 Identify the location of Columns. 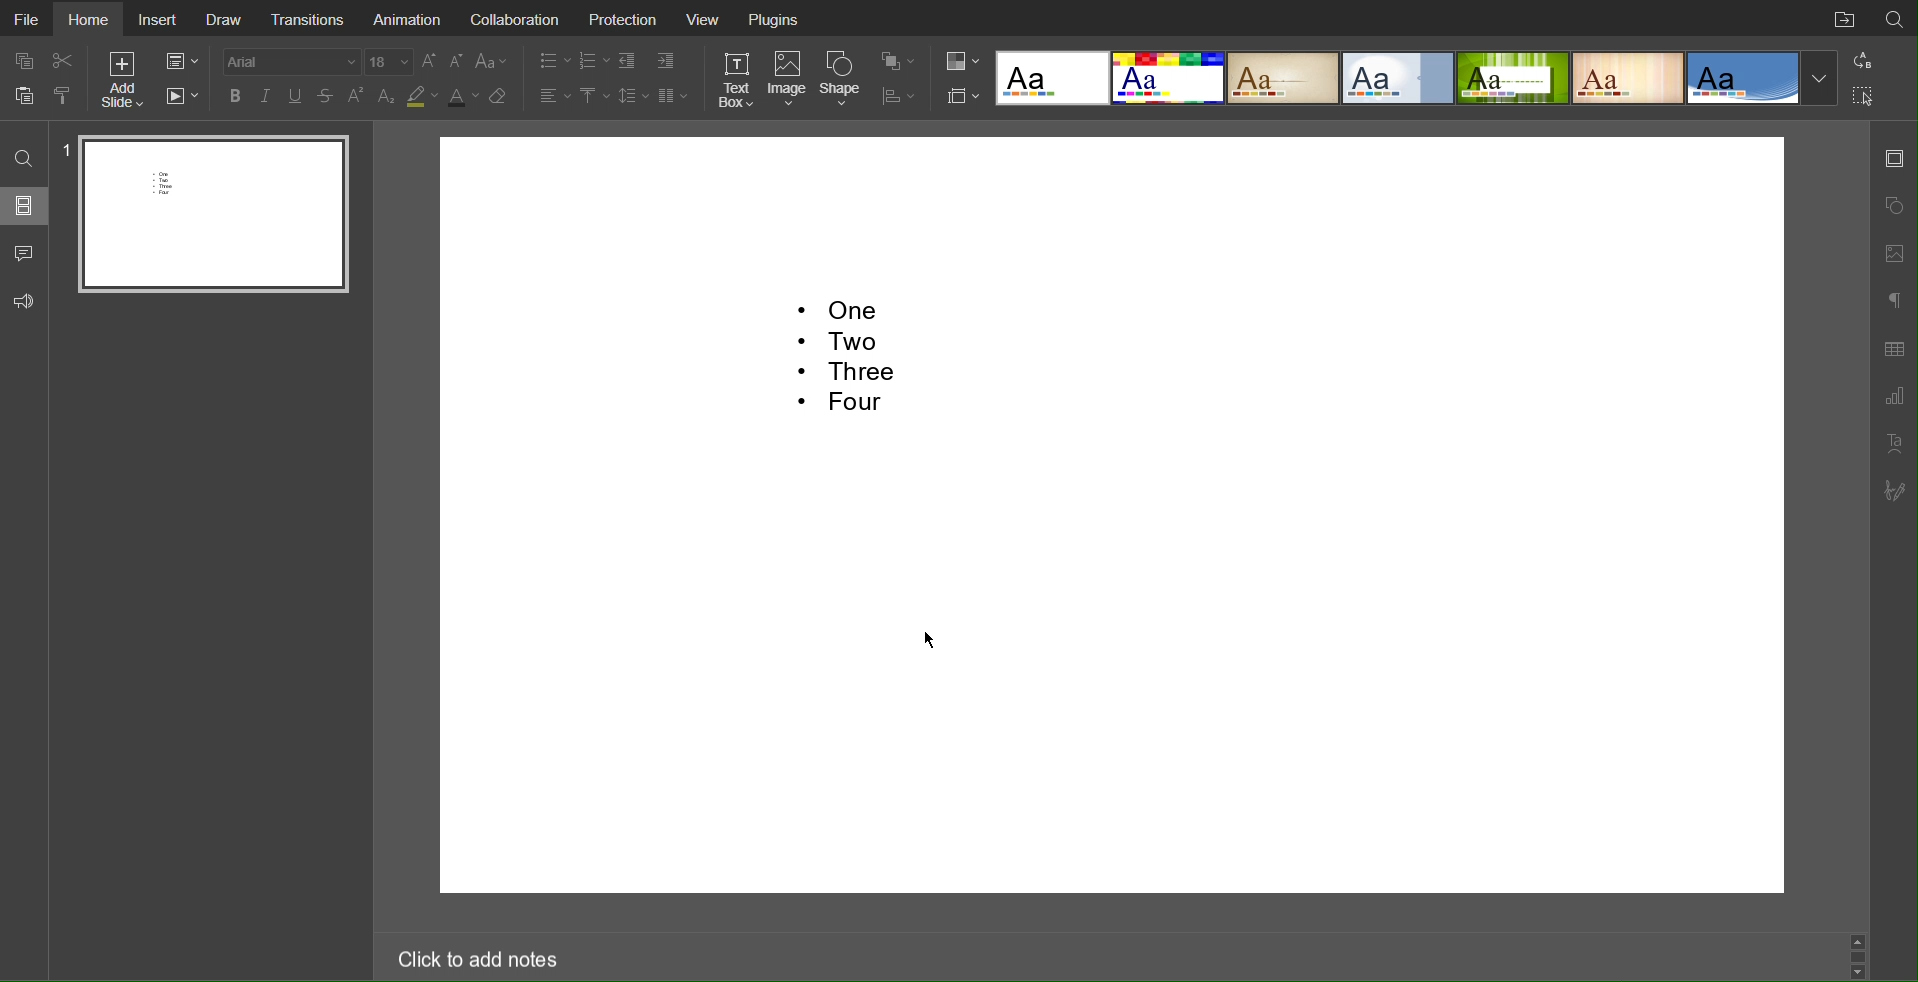
(674, 95).